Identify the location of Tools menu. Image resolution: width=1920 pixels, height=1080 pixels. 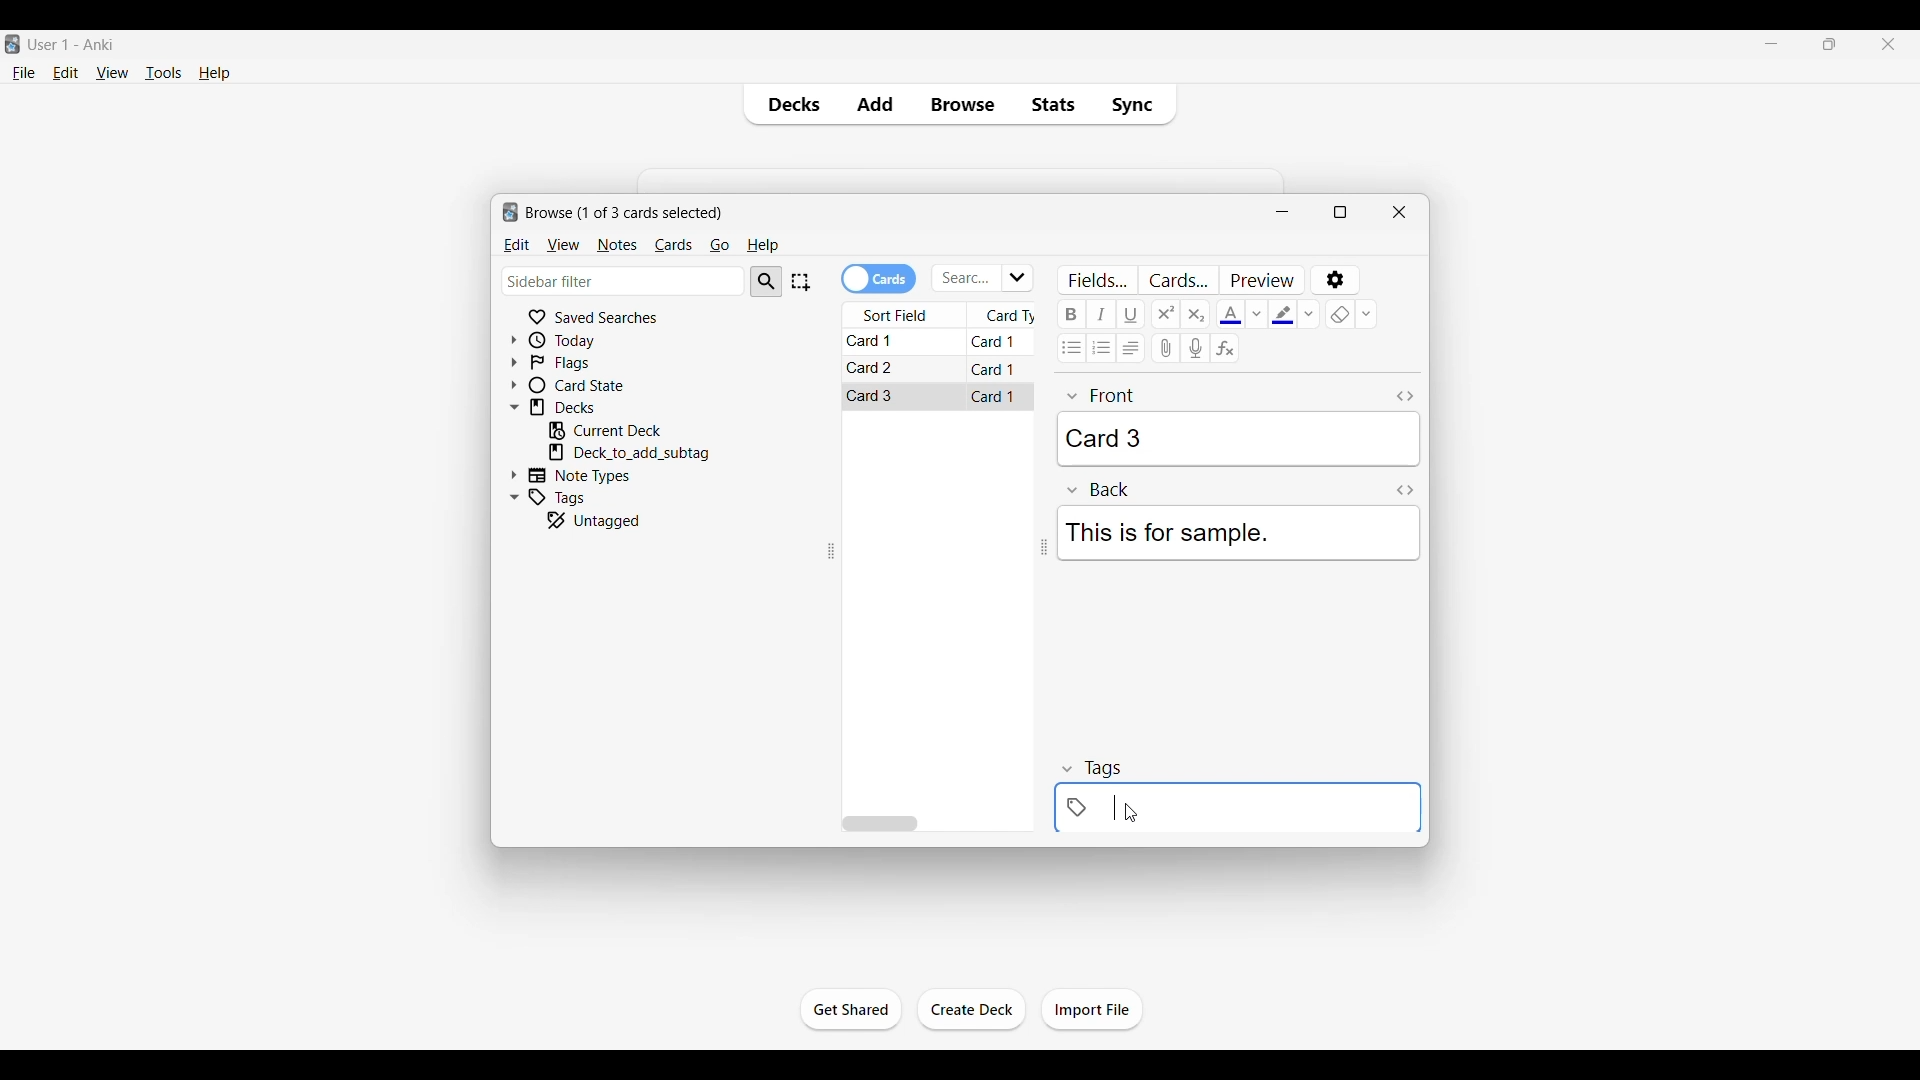
(164, 73).